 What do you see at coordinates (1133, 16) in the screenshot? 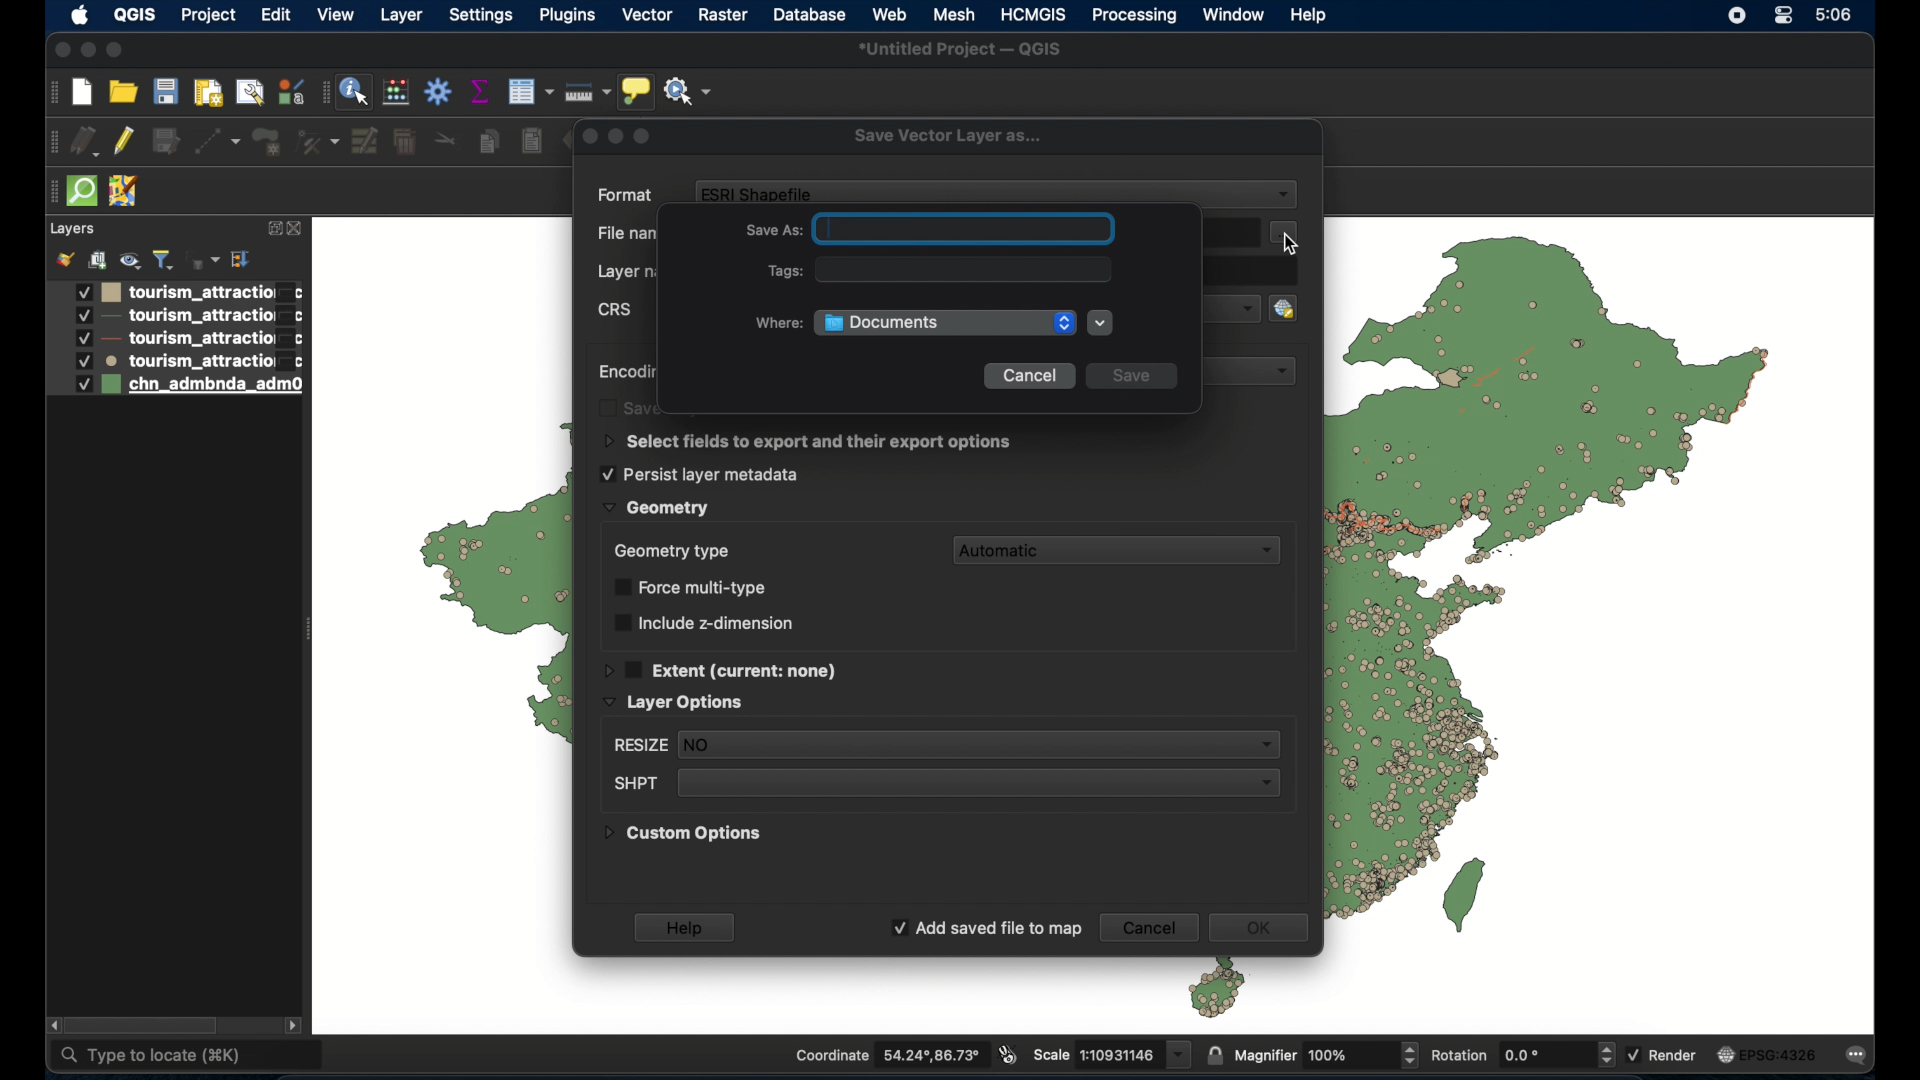
I see `processing` at bounding box center [1133, 16].